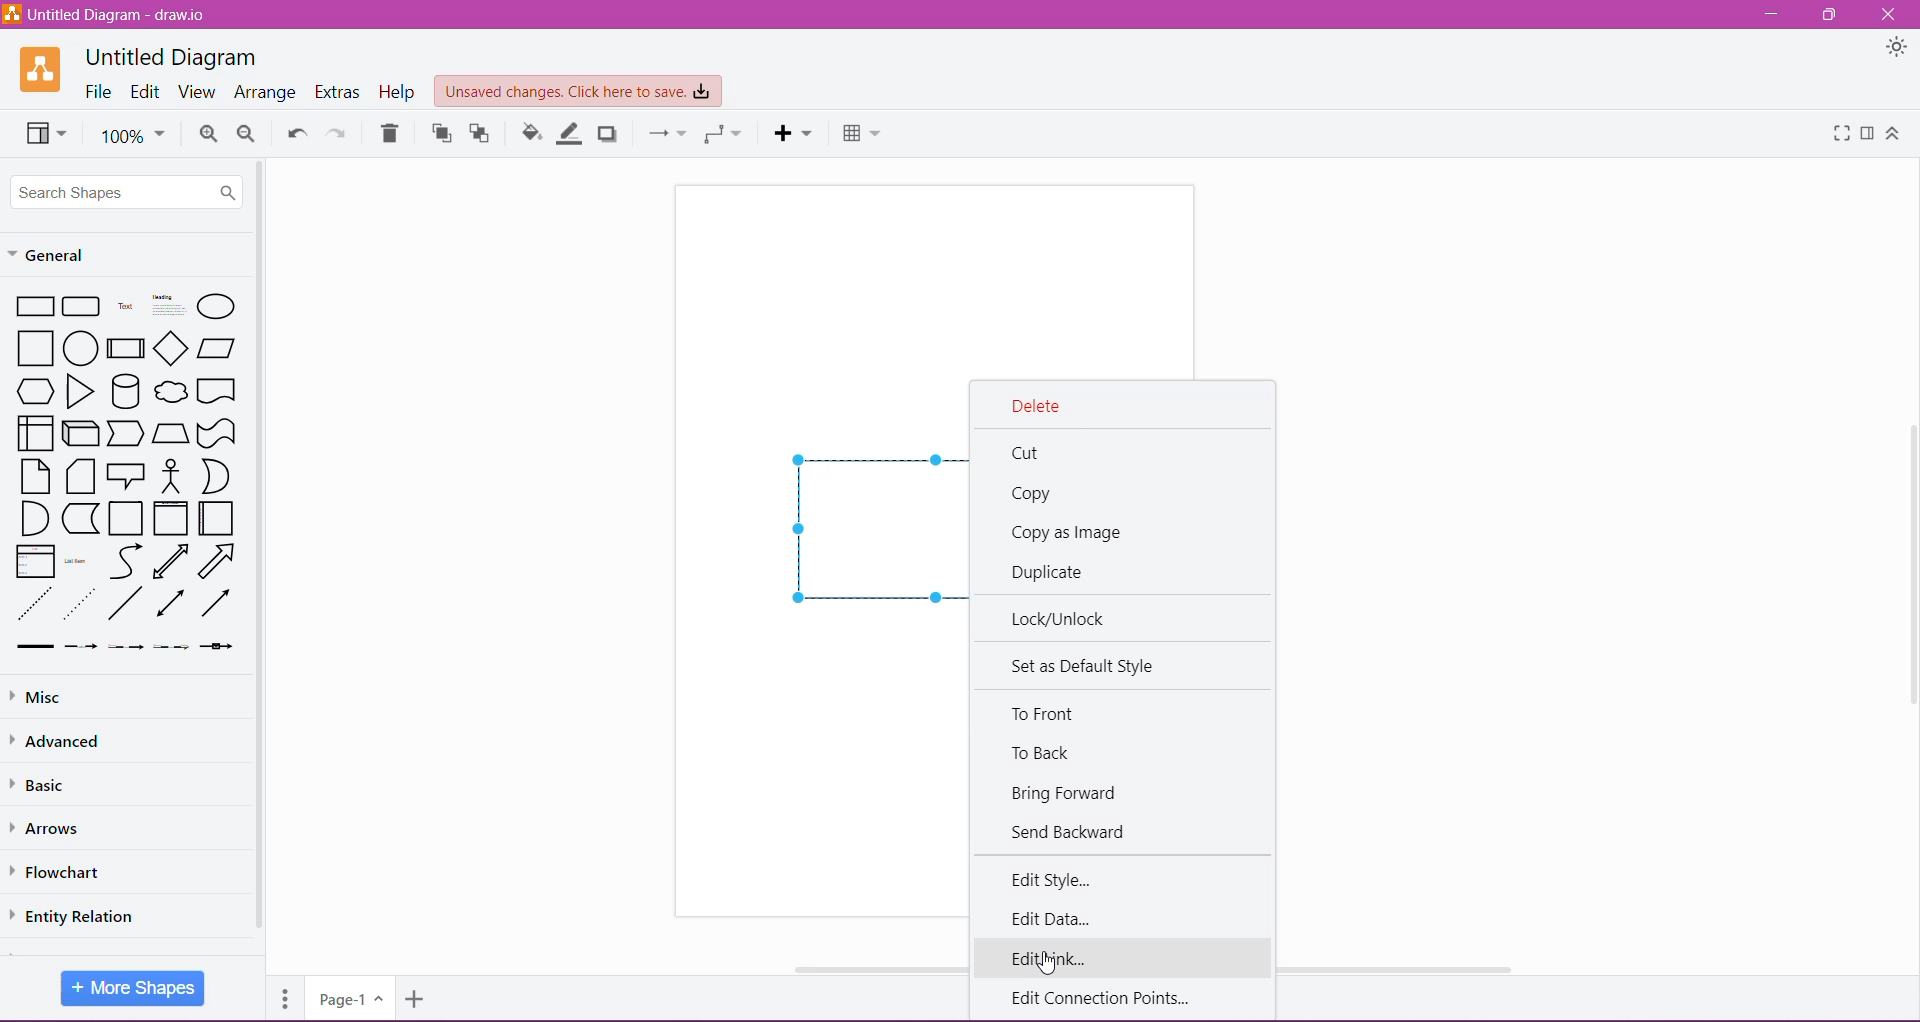 The width and height of the screenshot is (1920, 1022). Describe the element at coordinates (418, 999) in the screenshot. I see `Insert Page` at that location.